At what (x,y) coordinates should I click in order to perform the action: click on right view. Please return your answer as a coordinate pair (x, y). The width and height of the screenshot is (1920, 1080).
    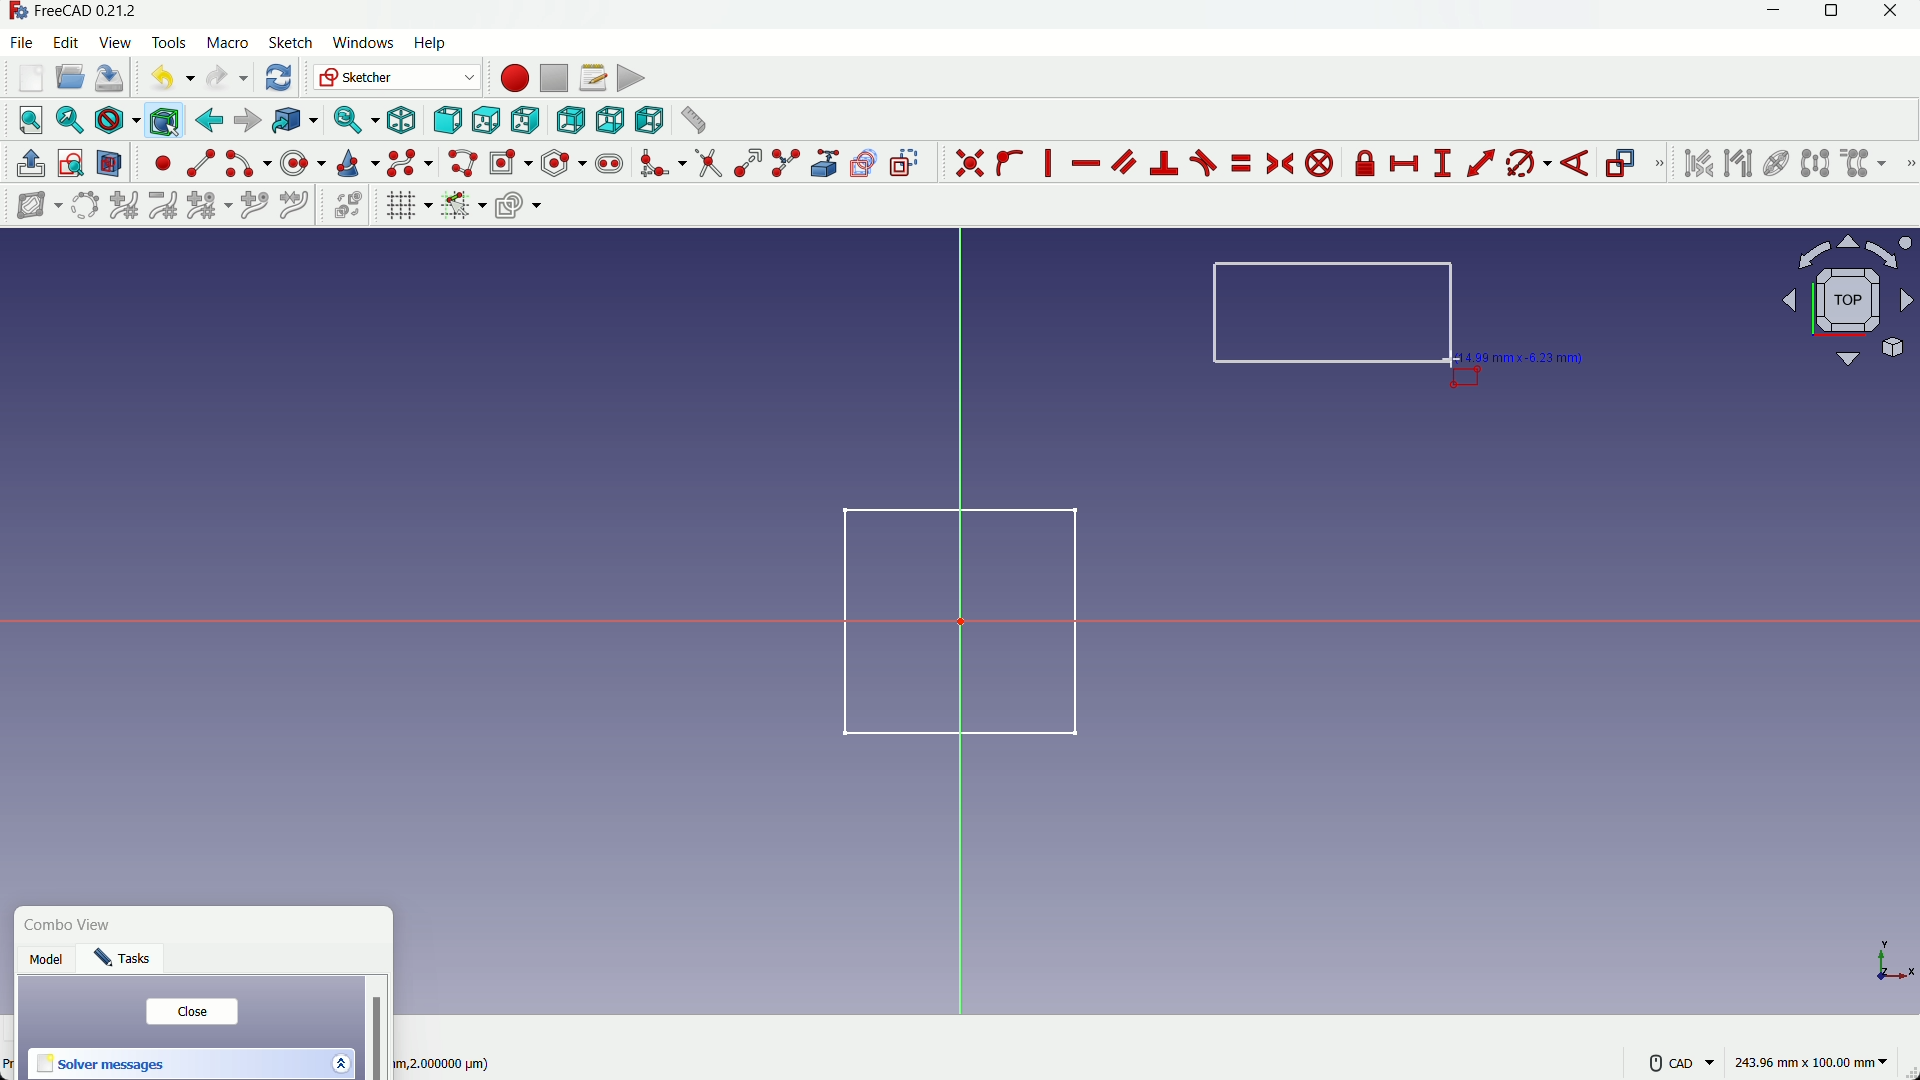
    Looking at the image, I should click on (527, 121).